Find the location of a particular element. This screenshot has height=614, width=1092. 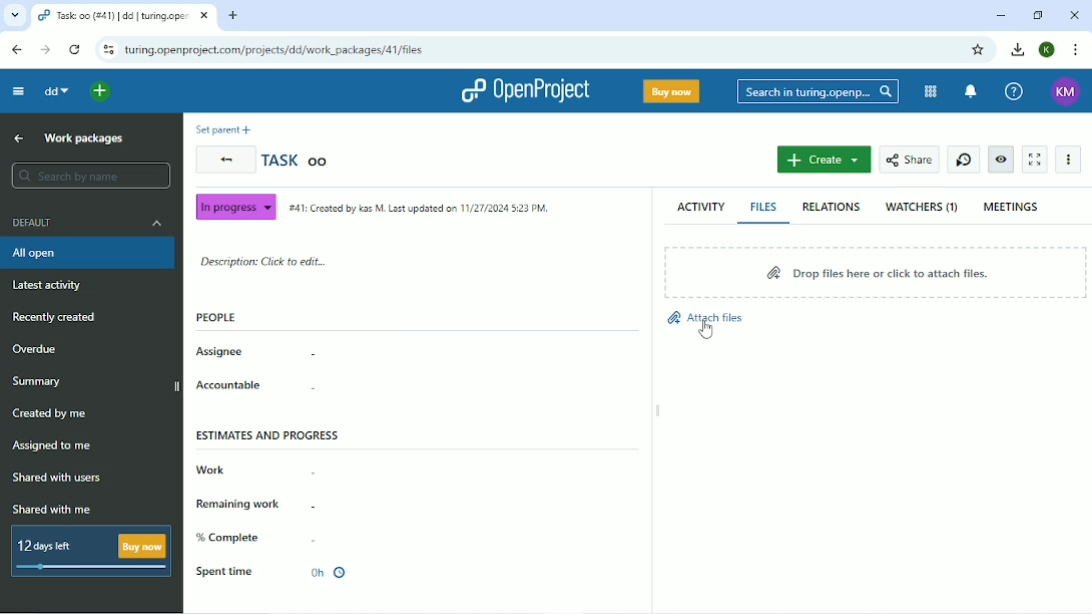

- is located at coordinates (324, 355).